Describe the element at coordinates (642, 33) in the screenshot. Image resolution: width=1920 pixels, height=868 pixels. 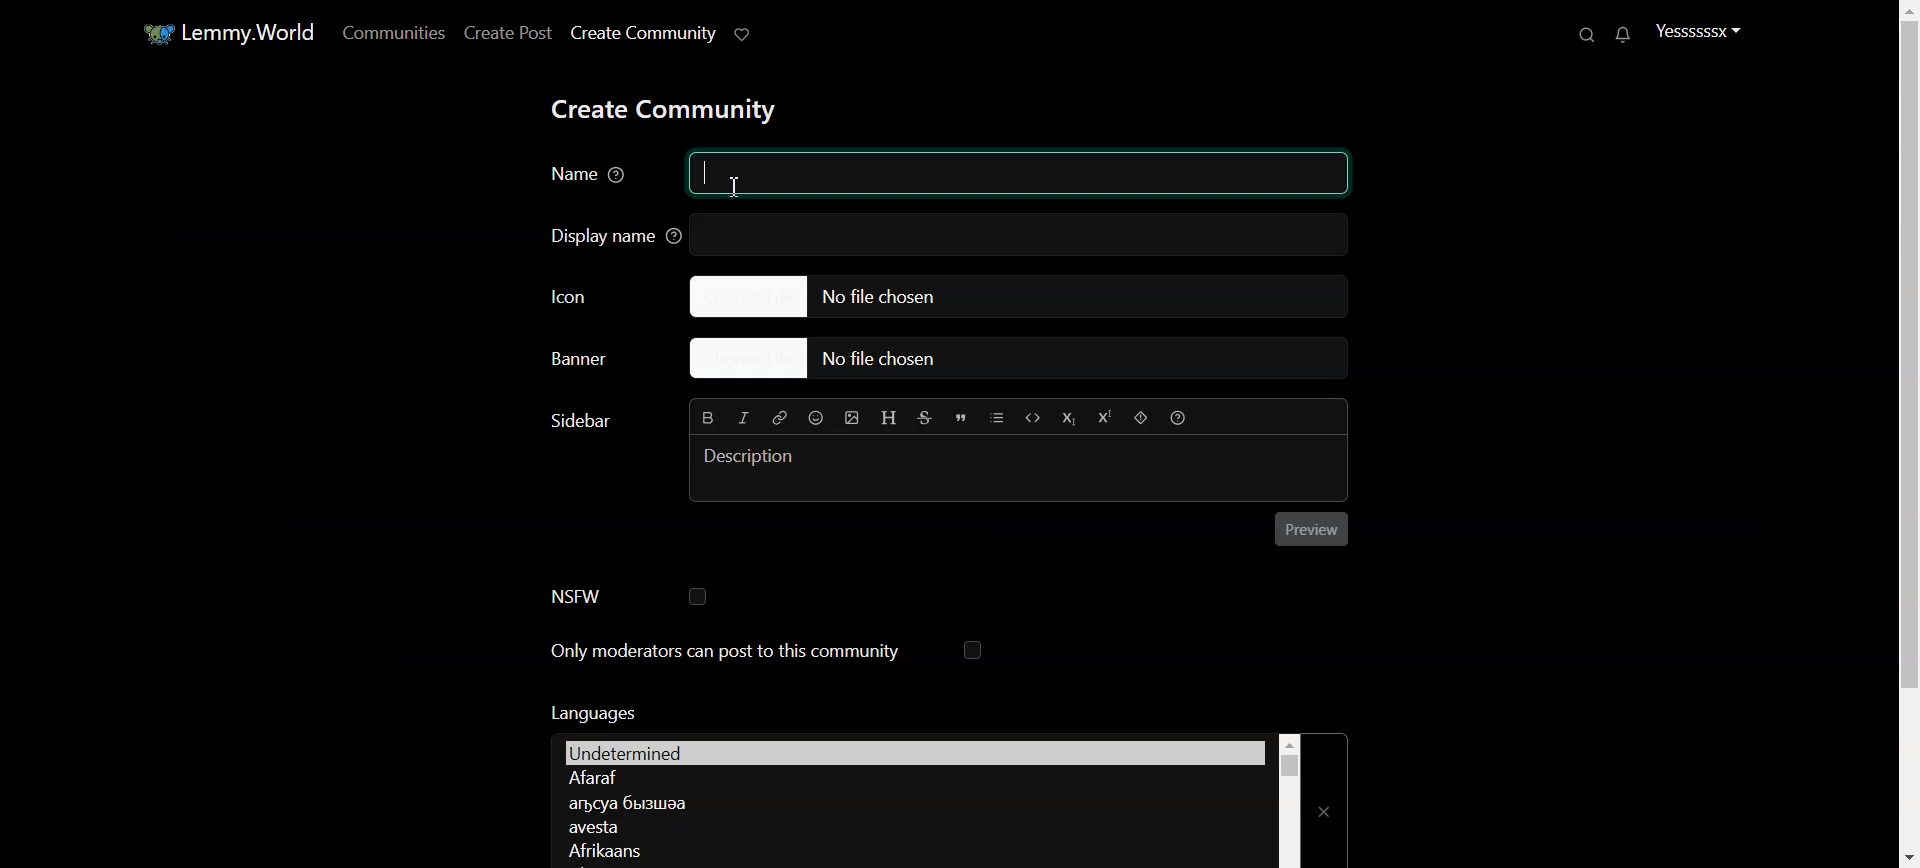
I see `Create Community` at that location.